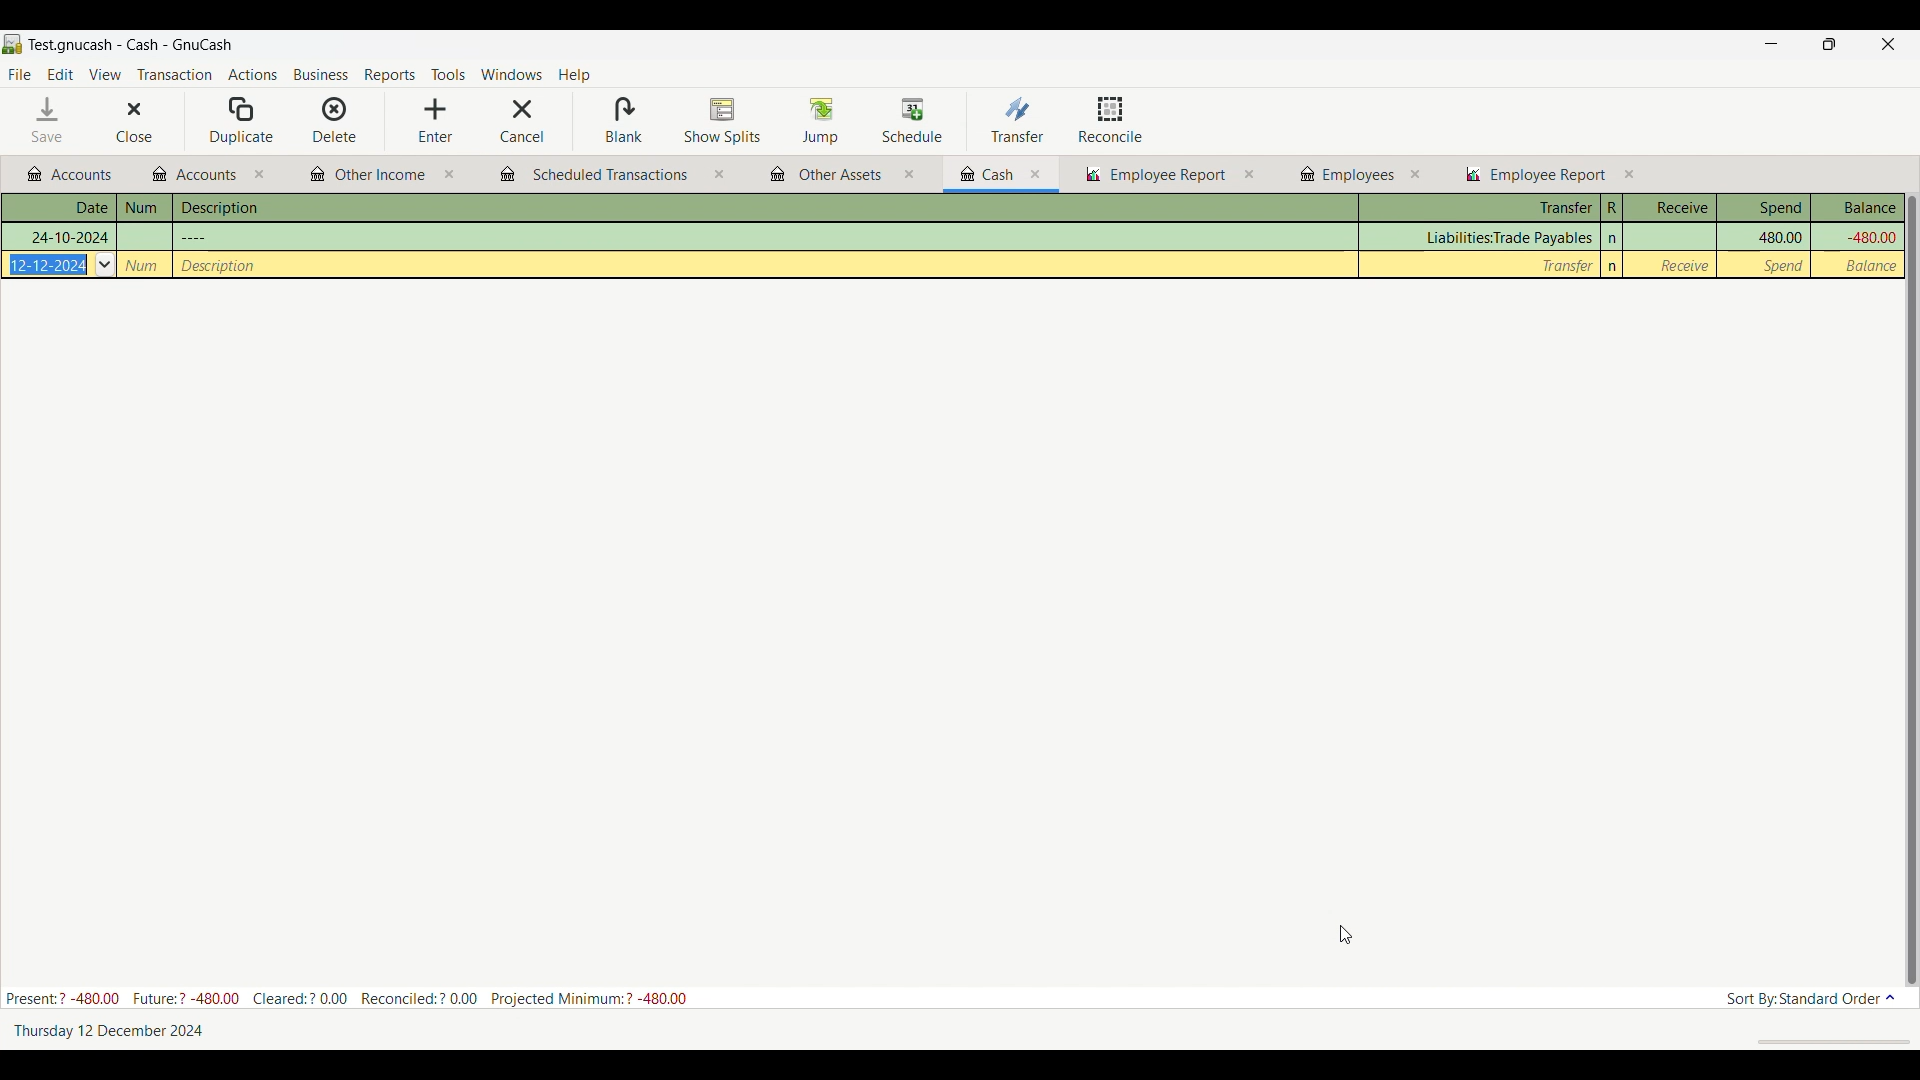  Describe the element at coordinates (1156, 176) in the screenshot. I see `Other budgets and reports` at that location.